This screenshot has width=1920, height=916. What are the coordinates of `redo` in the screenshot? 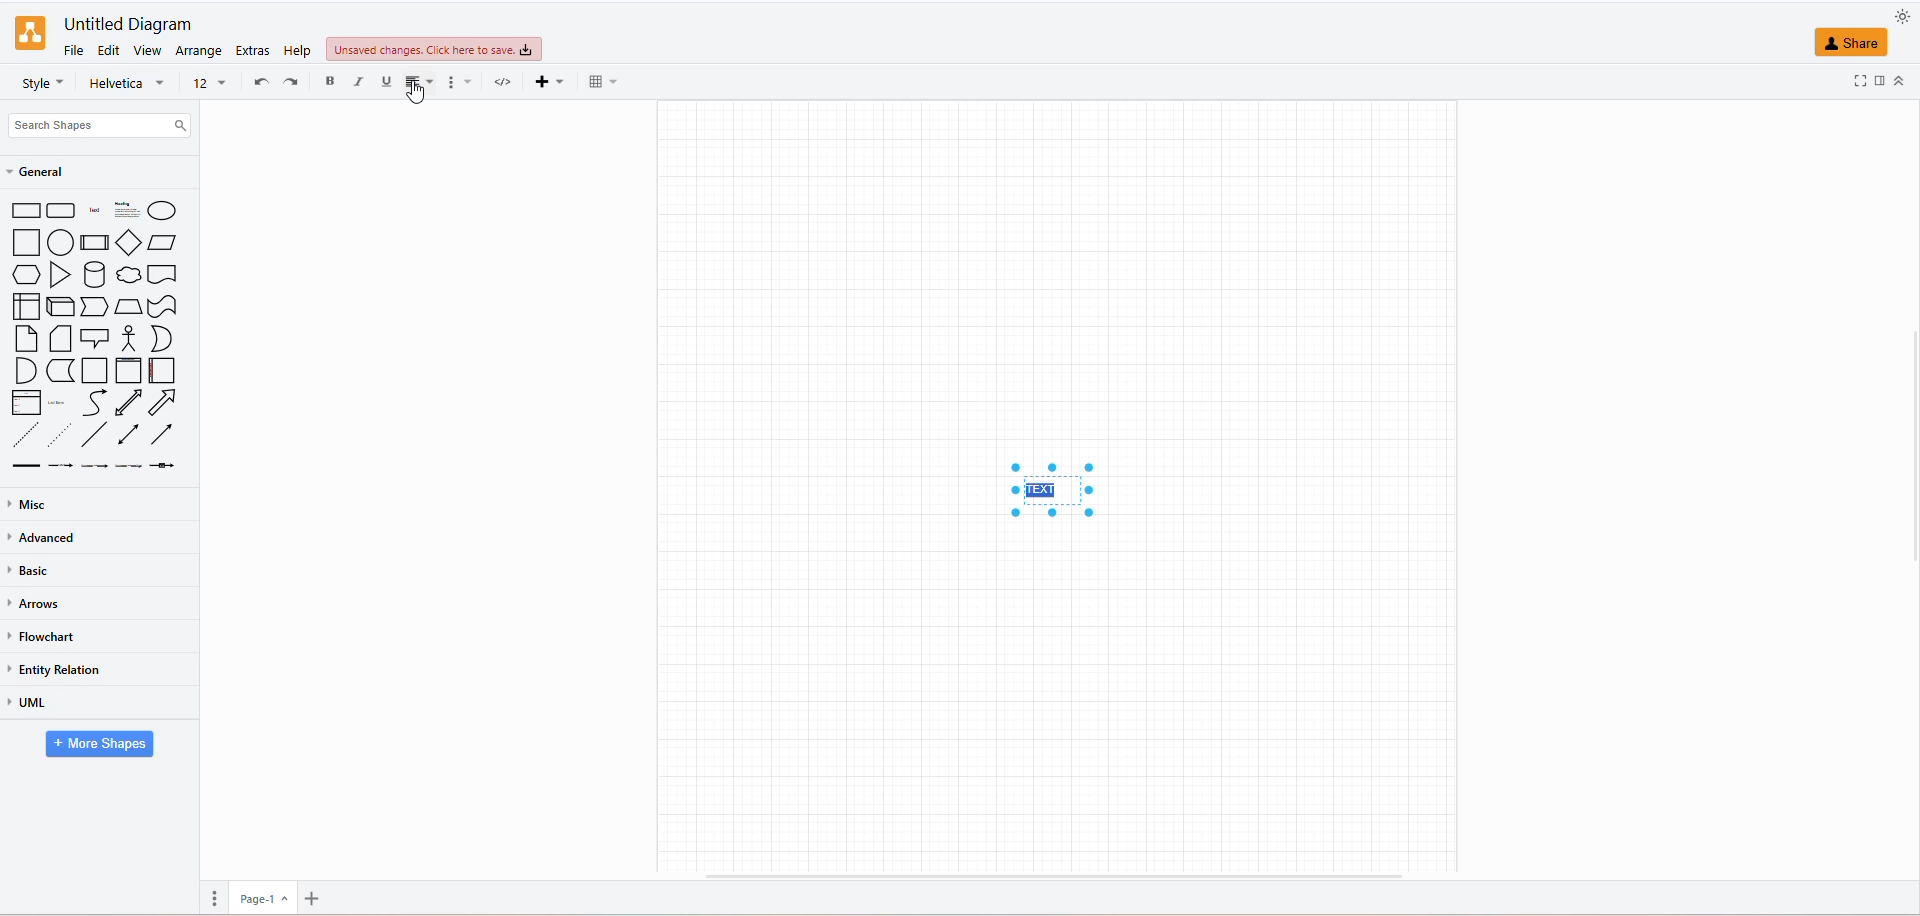 It's located at (291, 81).